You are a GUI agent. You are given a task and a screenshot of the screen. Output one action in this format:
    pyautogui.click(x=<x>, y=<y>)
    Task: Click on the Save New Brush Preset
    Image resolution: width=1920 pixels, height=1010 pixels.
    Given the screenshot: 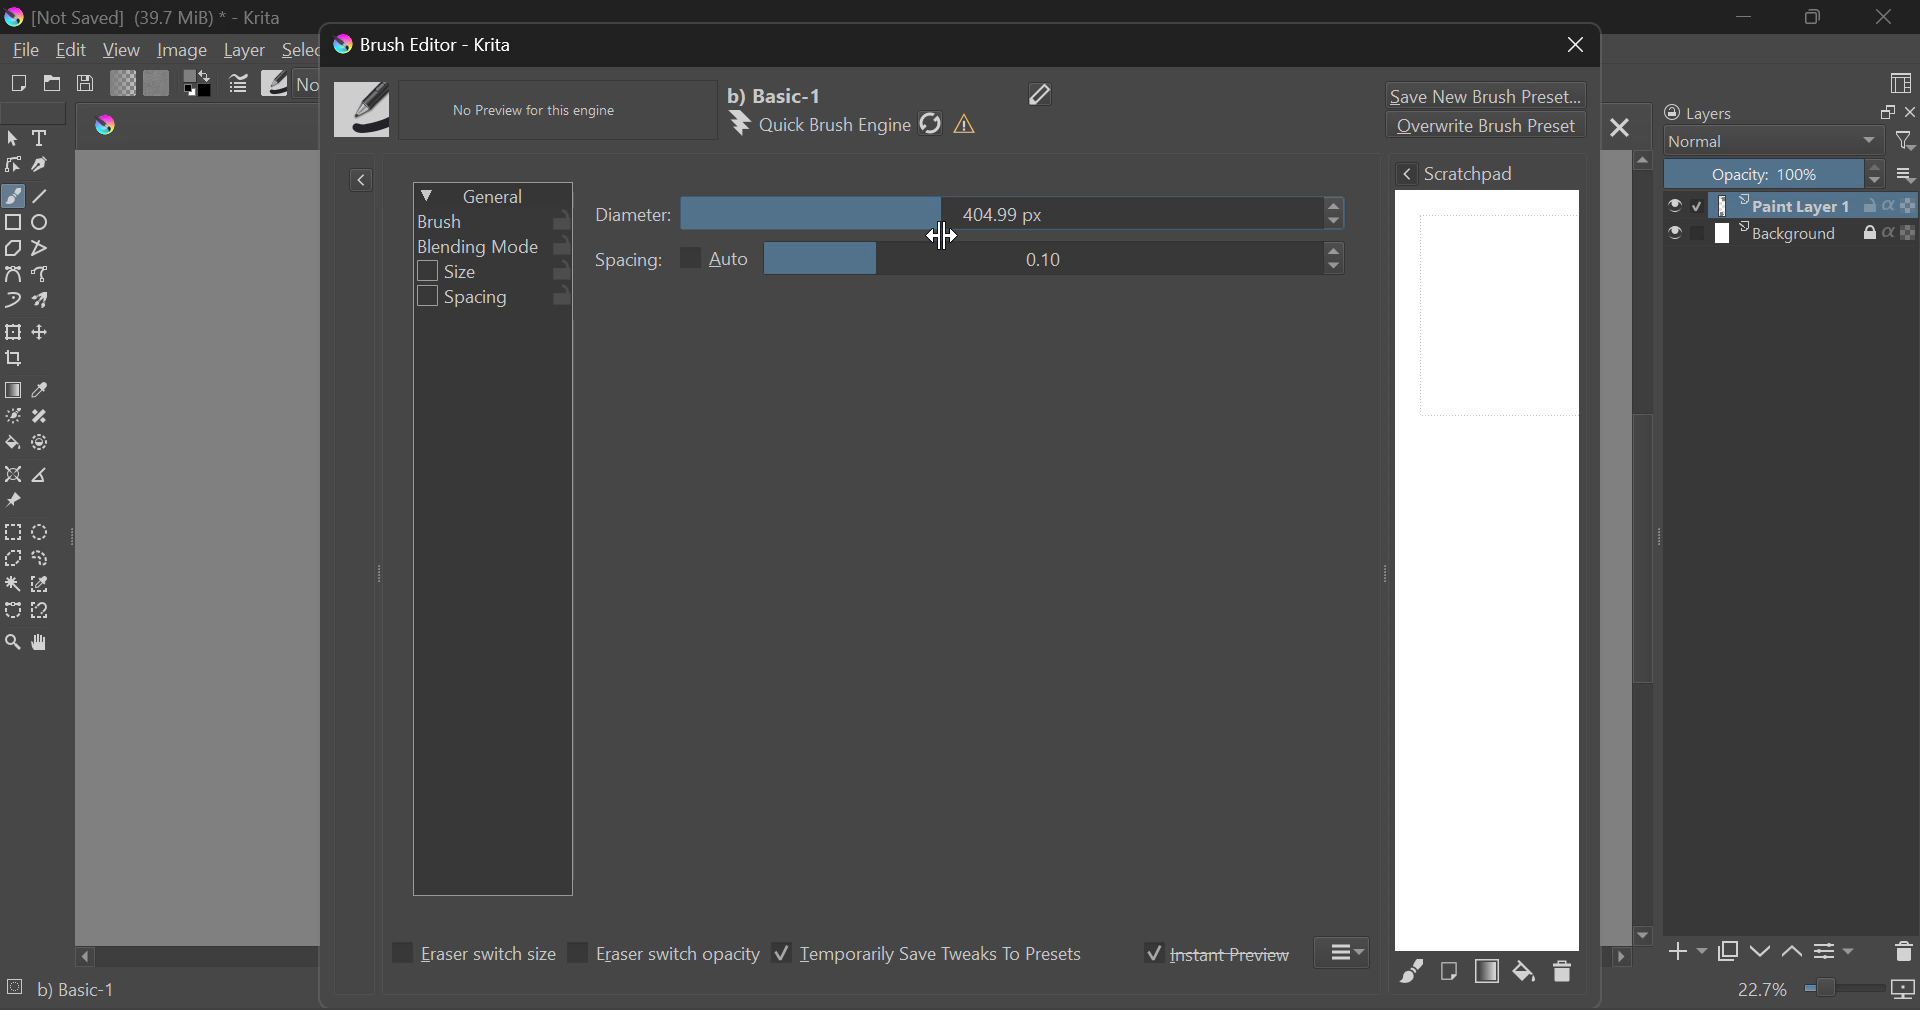 What is the action you would take?
    pyautogui.click(x=1482, y=93)
    